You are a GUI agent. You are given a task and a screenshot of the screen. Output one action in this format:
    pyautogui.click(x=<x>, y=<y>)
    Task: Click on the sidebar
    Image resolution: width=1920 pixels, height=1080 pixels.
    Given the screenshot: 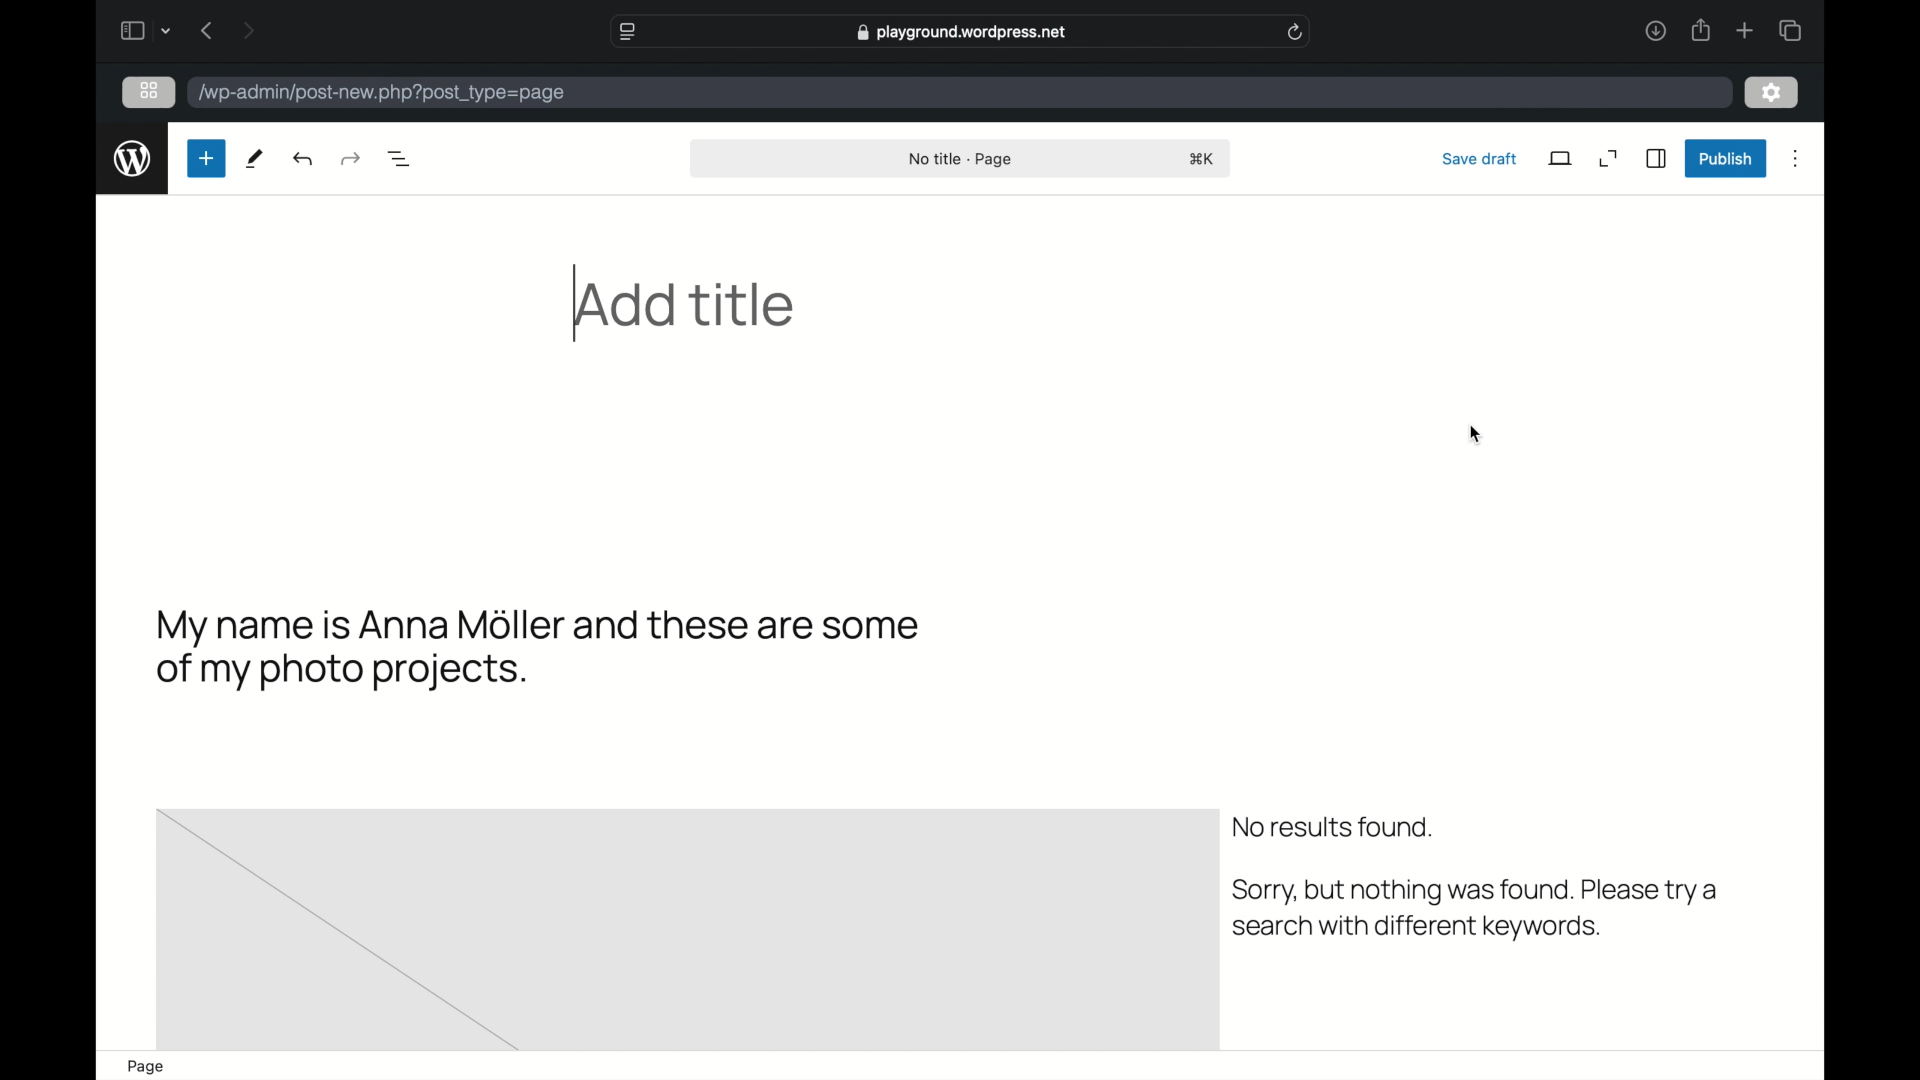 What is the action you would take?
    pyautogui.click(x=131, y=30)
    